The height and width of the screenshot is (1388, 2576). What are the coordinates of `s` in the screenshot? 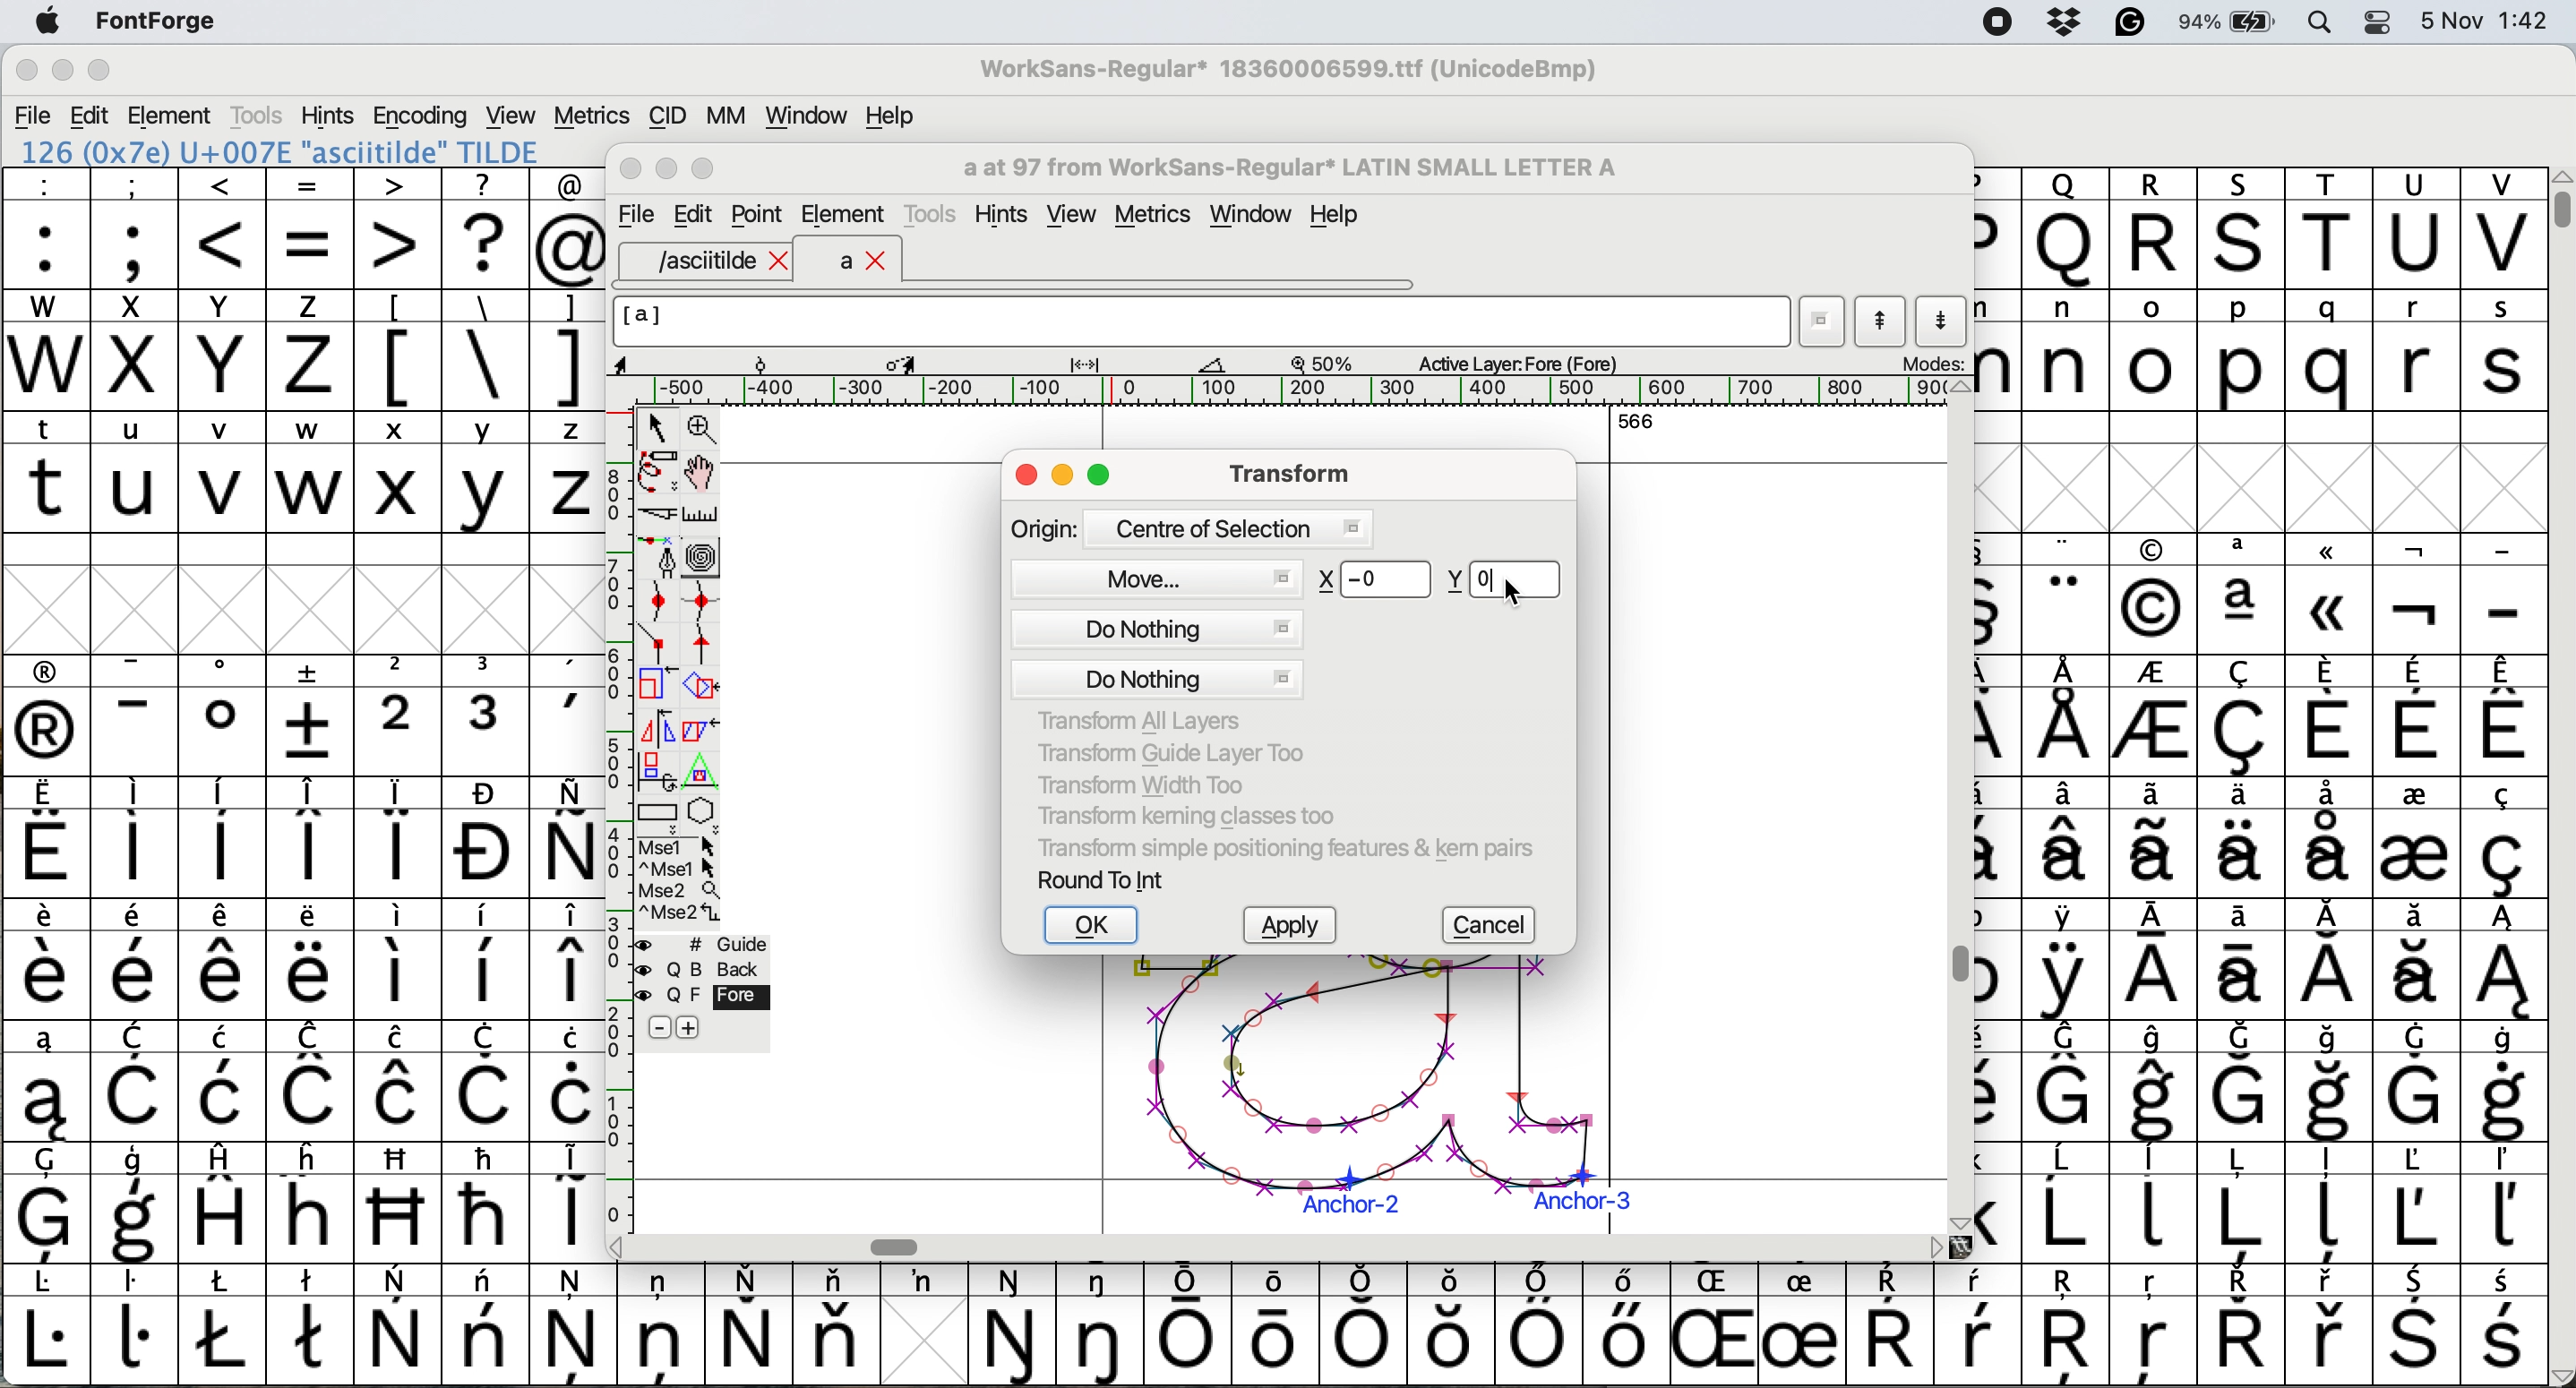 It's located at (2504, 351).